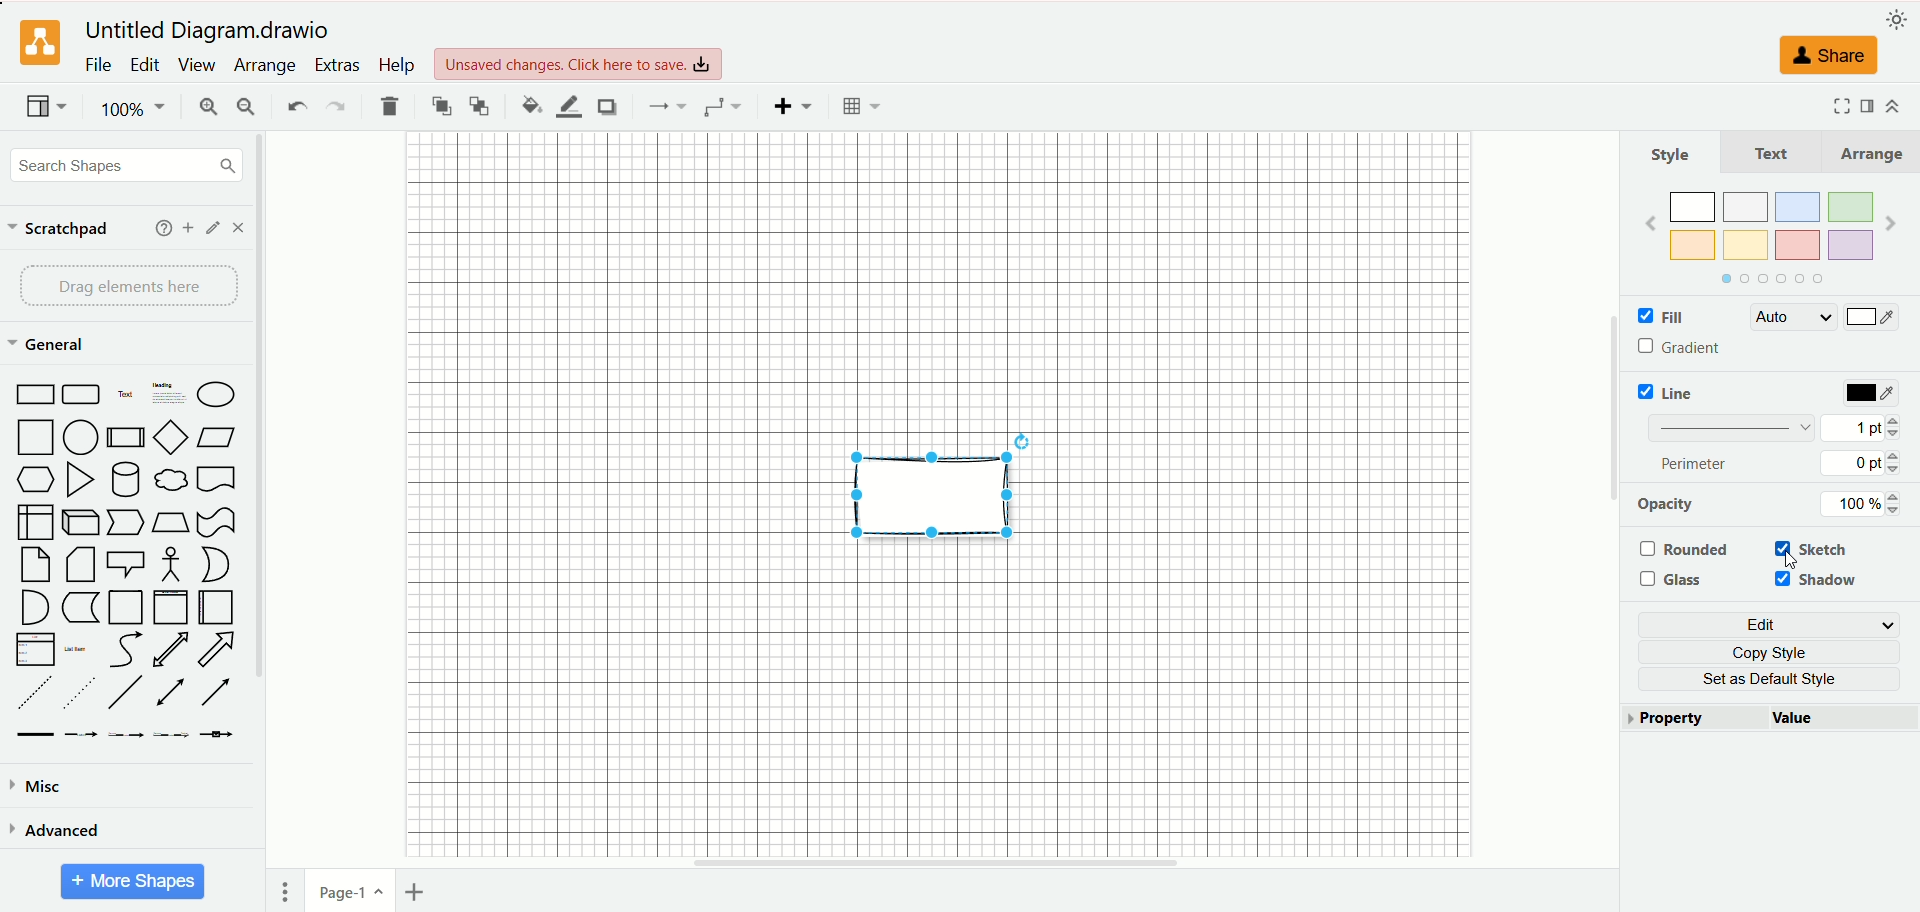 The width and height of the screenshot is (1920, 912). What do you see at coordinates (1867, 504) in the screenshot?
I see `100%` at bounding box center [1867, 504].